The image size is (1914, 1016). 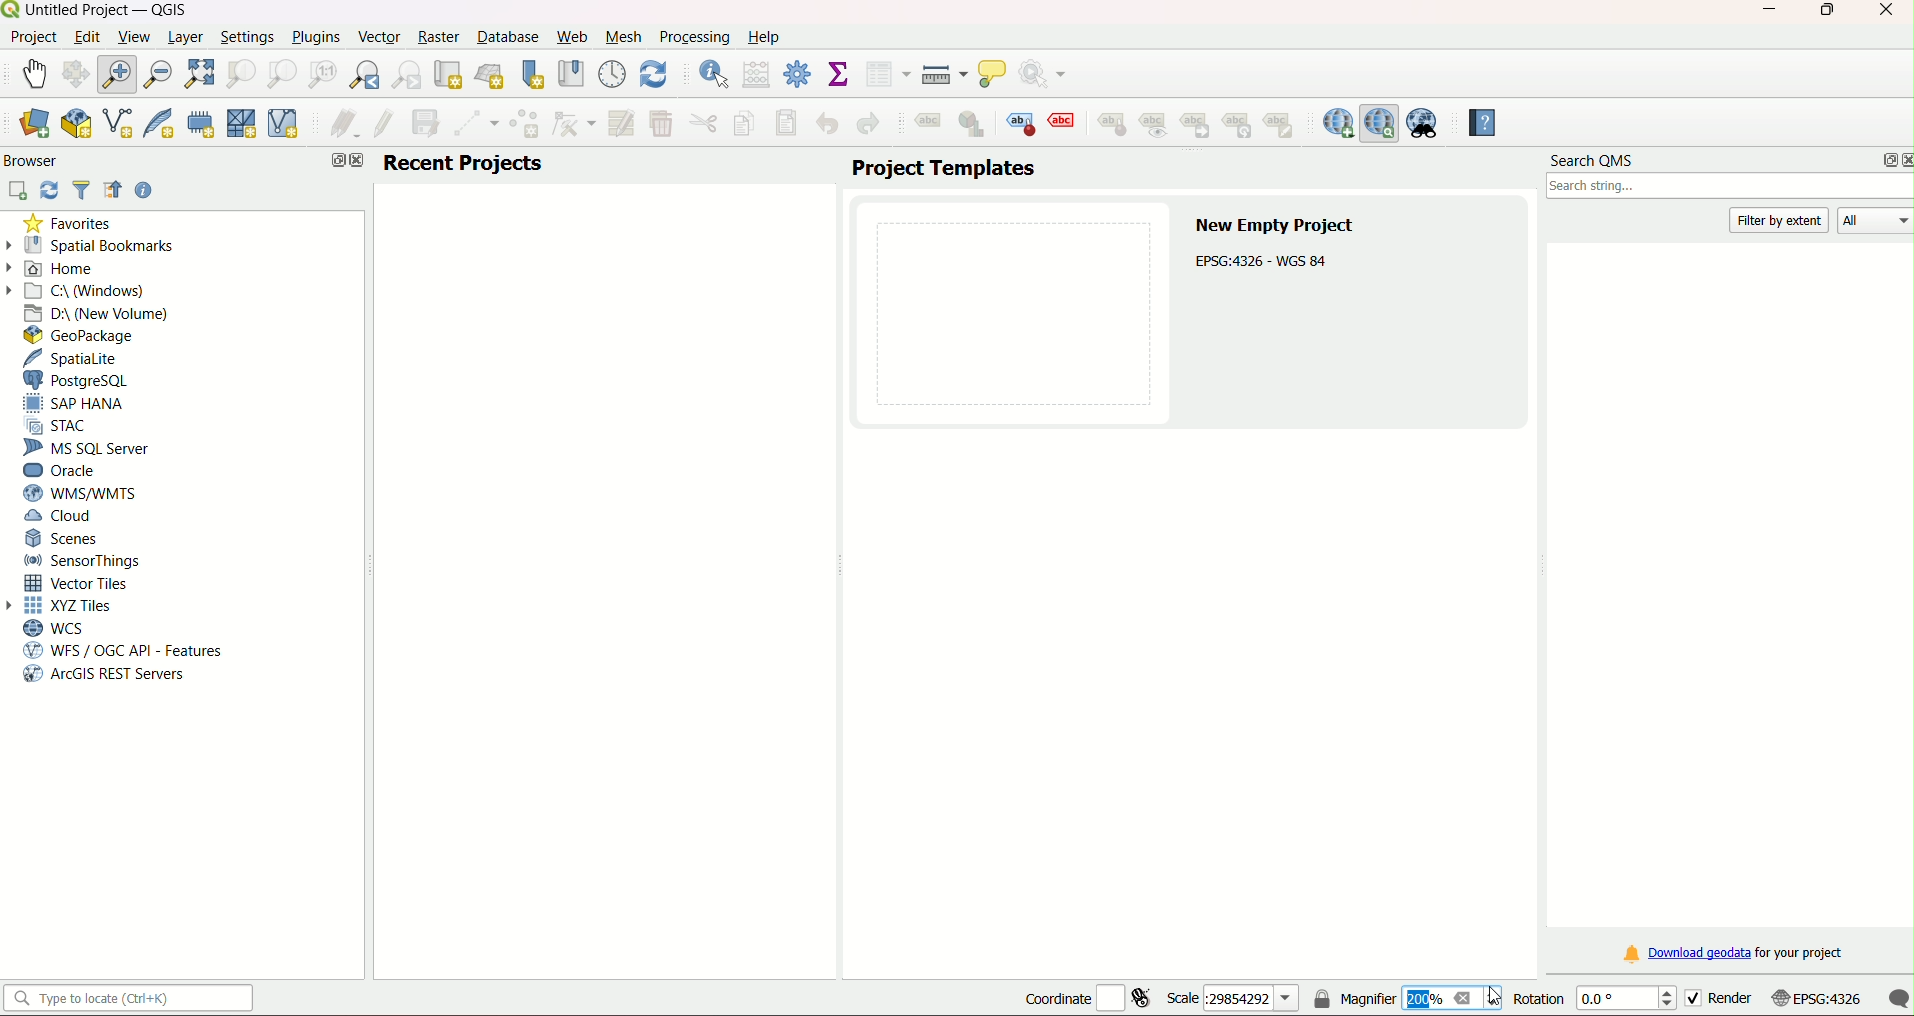 I want to click on show map tip, so click(x=994, y=75).